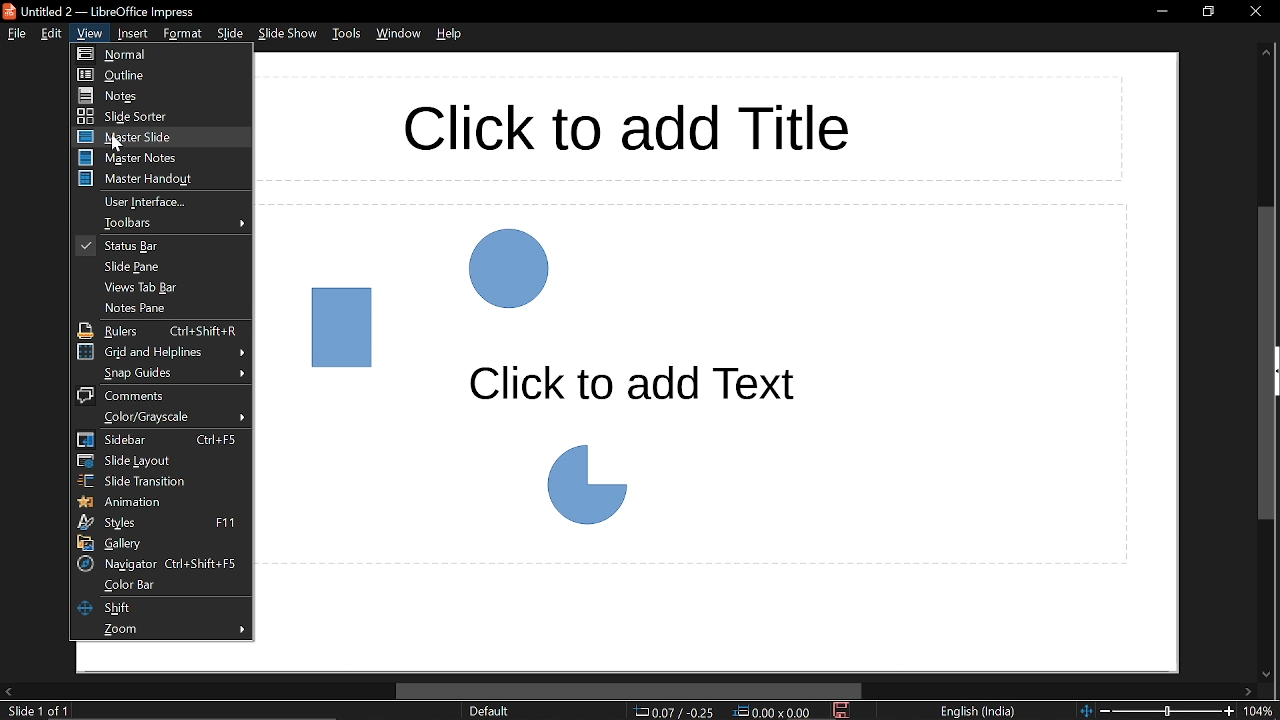  What do you see at coordinates (34, 712) in the screenshot?
I see `Current slide` at bounding box center [34, 712].